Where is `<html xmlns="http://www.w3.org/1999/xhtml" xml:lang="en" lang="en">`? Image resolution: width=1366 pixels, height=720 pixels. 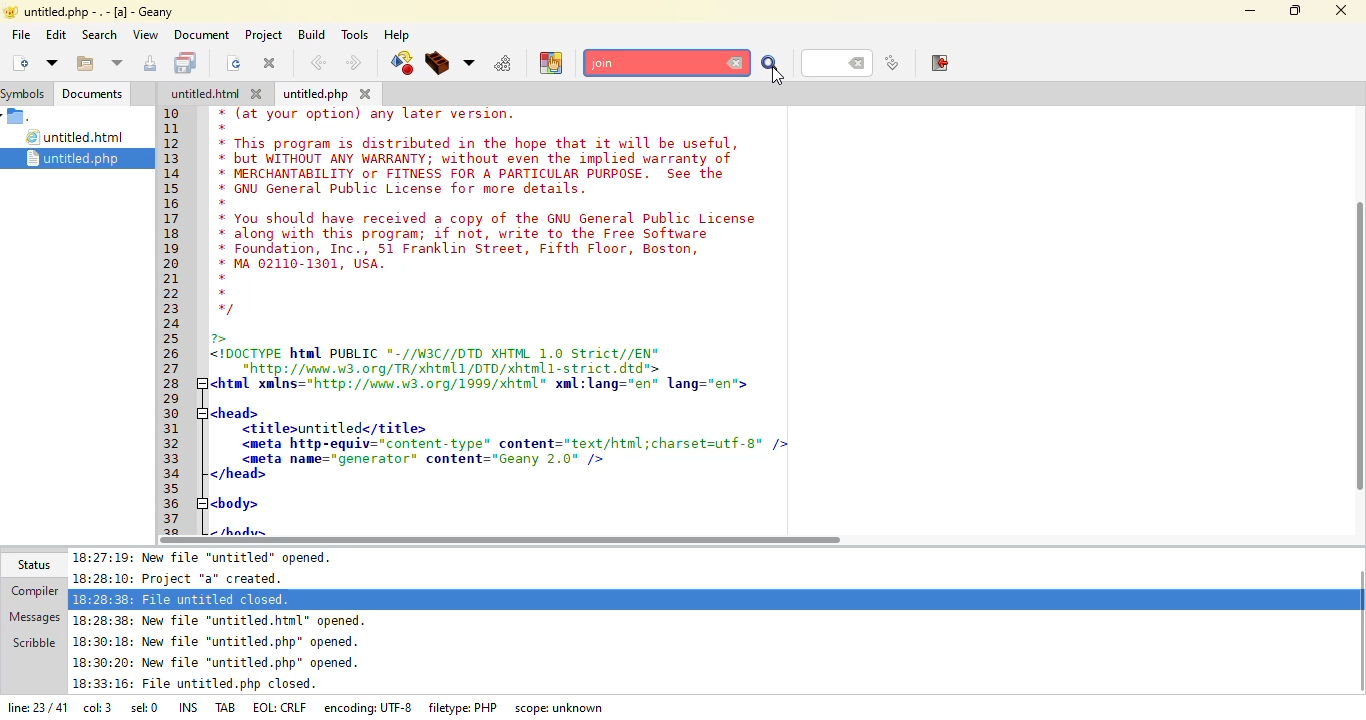
<html xmlns="http://www.w3.org/1999/xhtml" xml:lang="en" lang="en"> is located at coordinates (489, 384).